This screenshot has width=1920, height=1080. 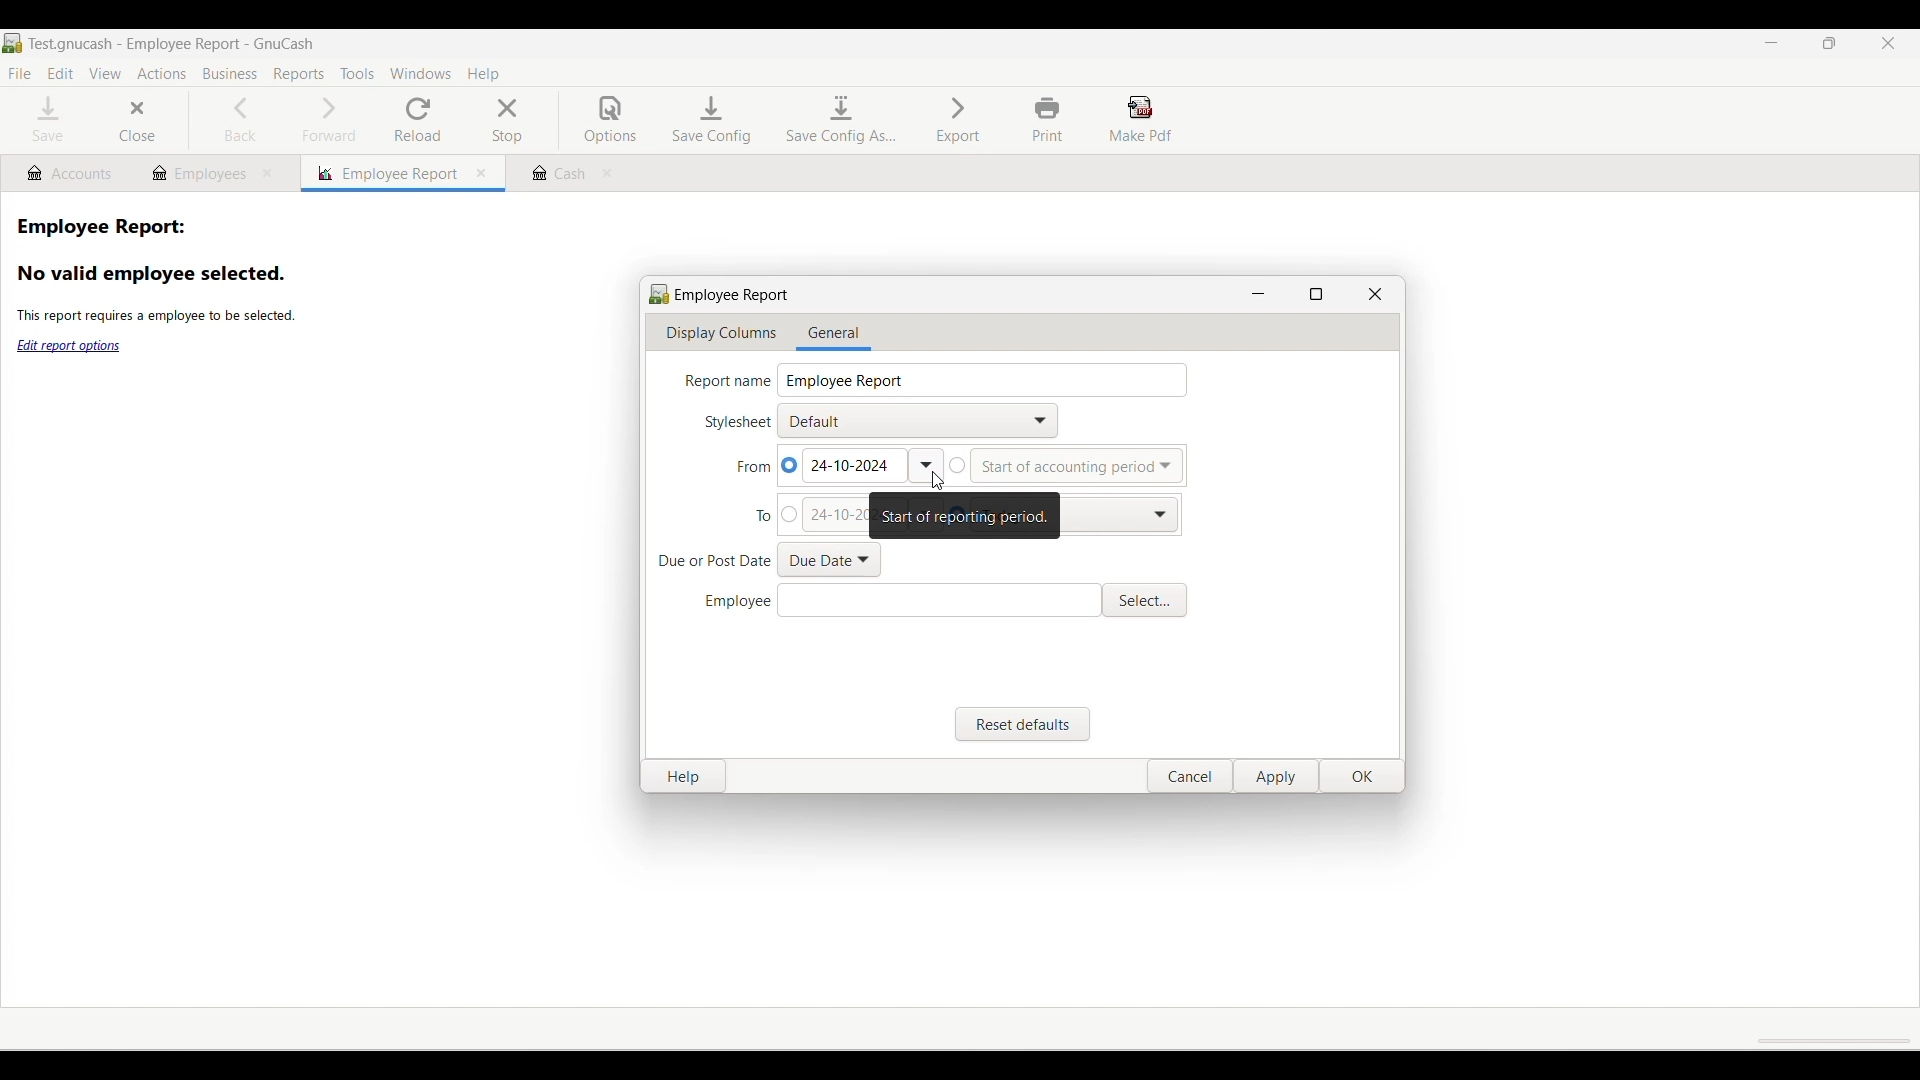 I want to click on Cursor clicking on calendar dropdown to select start date of report, so click(x=937, y=481).